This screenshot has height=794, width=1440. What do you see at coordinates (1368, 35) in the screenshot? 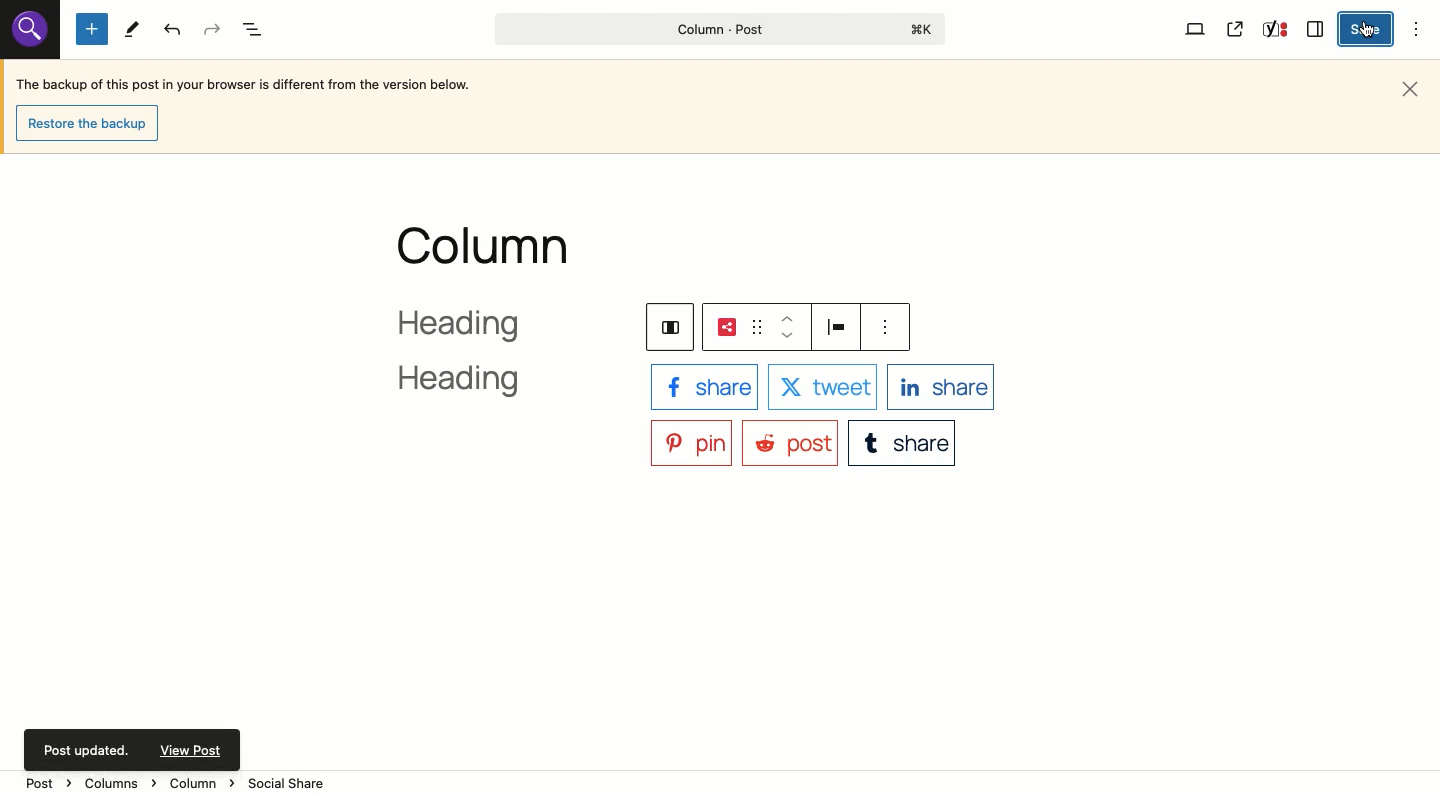
I see `cursor` at bounding box center [1368, 35].